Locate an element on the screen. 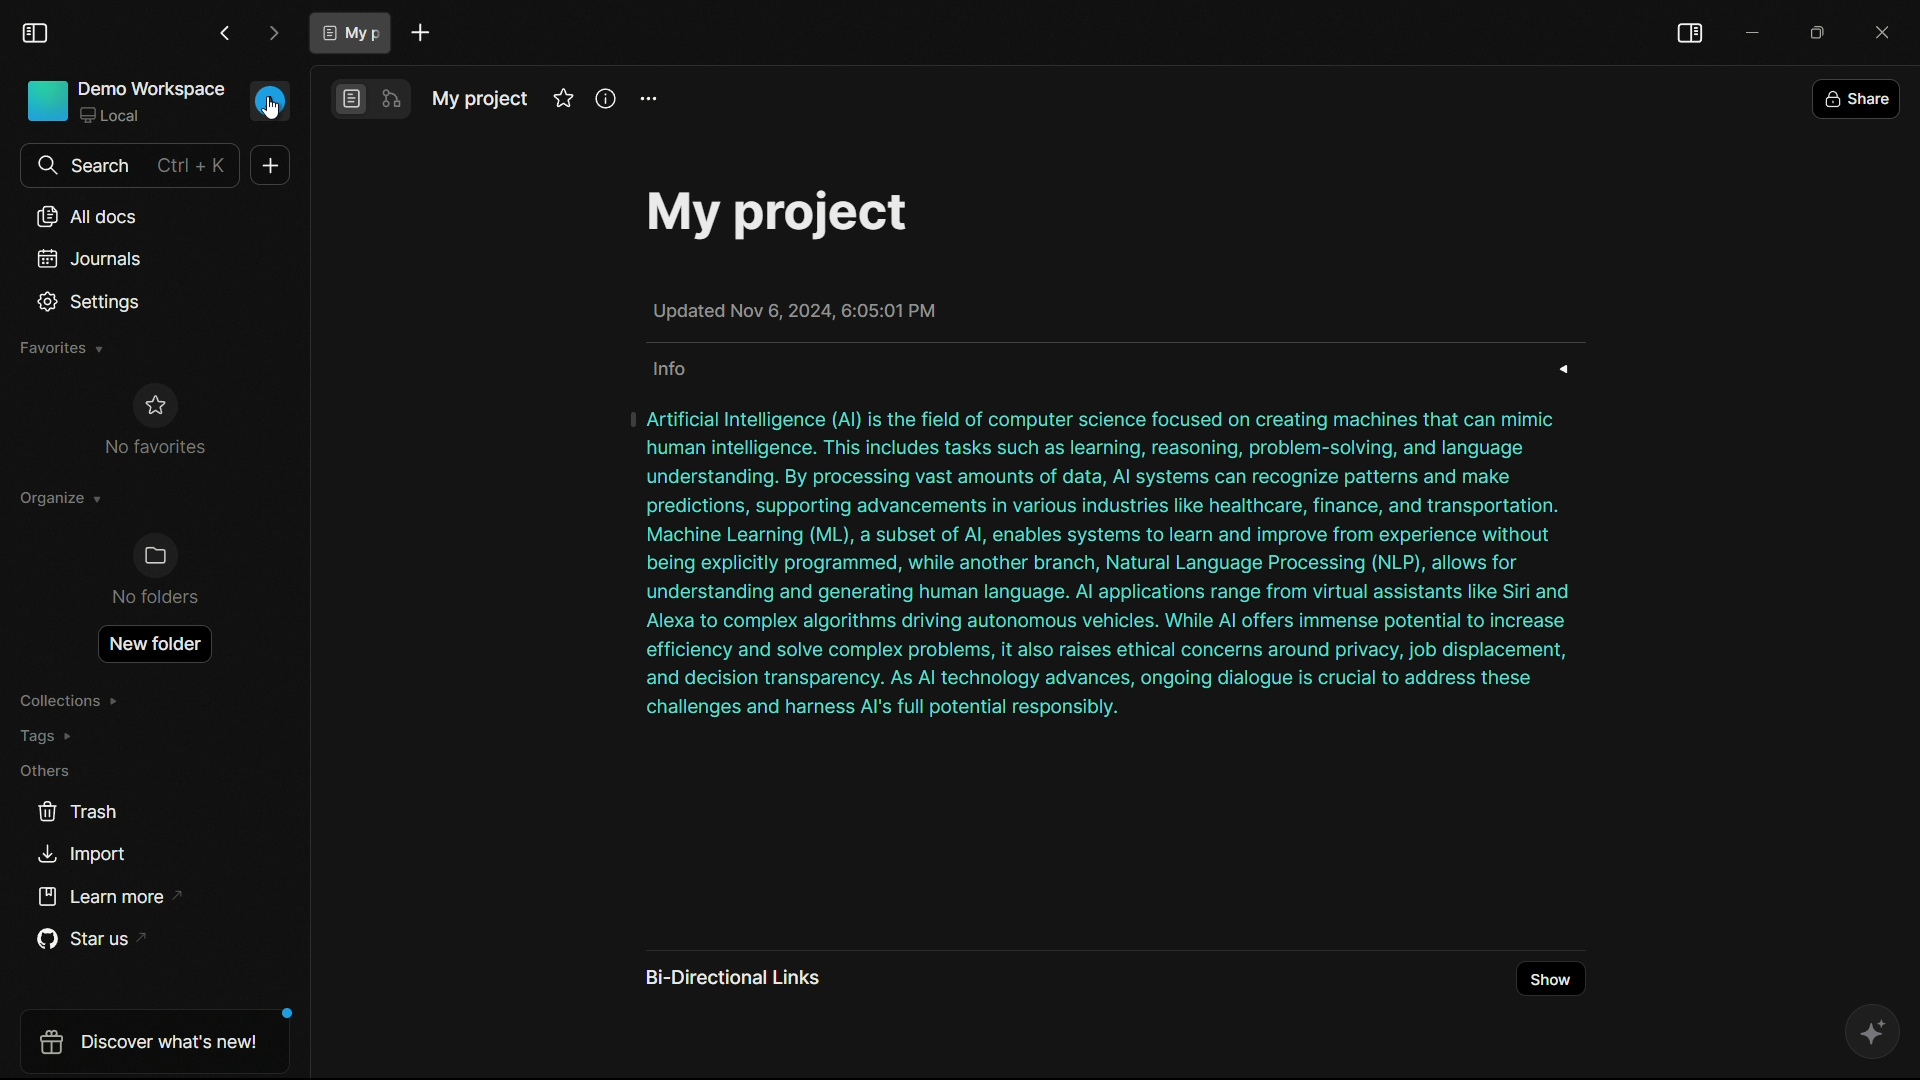 This screenshot has width=1920, height=1080. show is located at coordinates (1553, 978).